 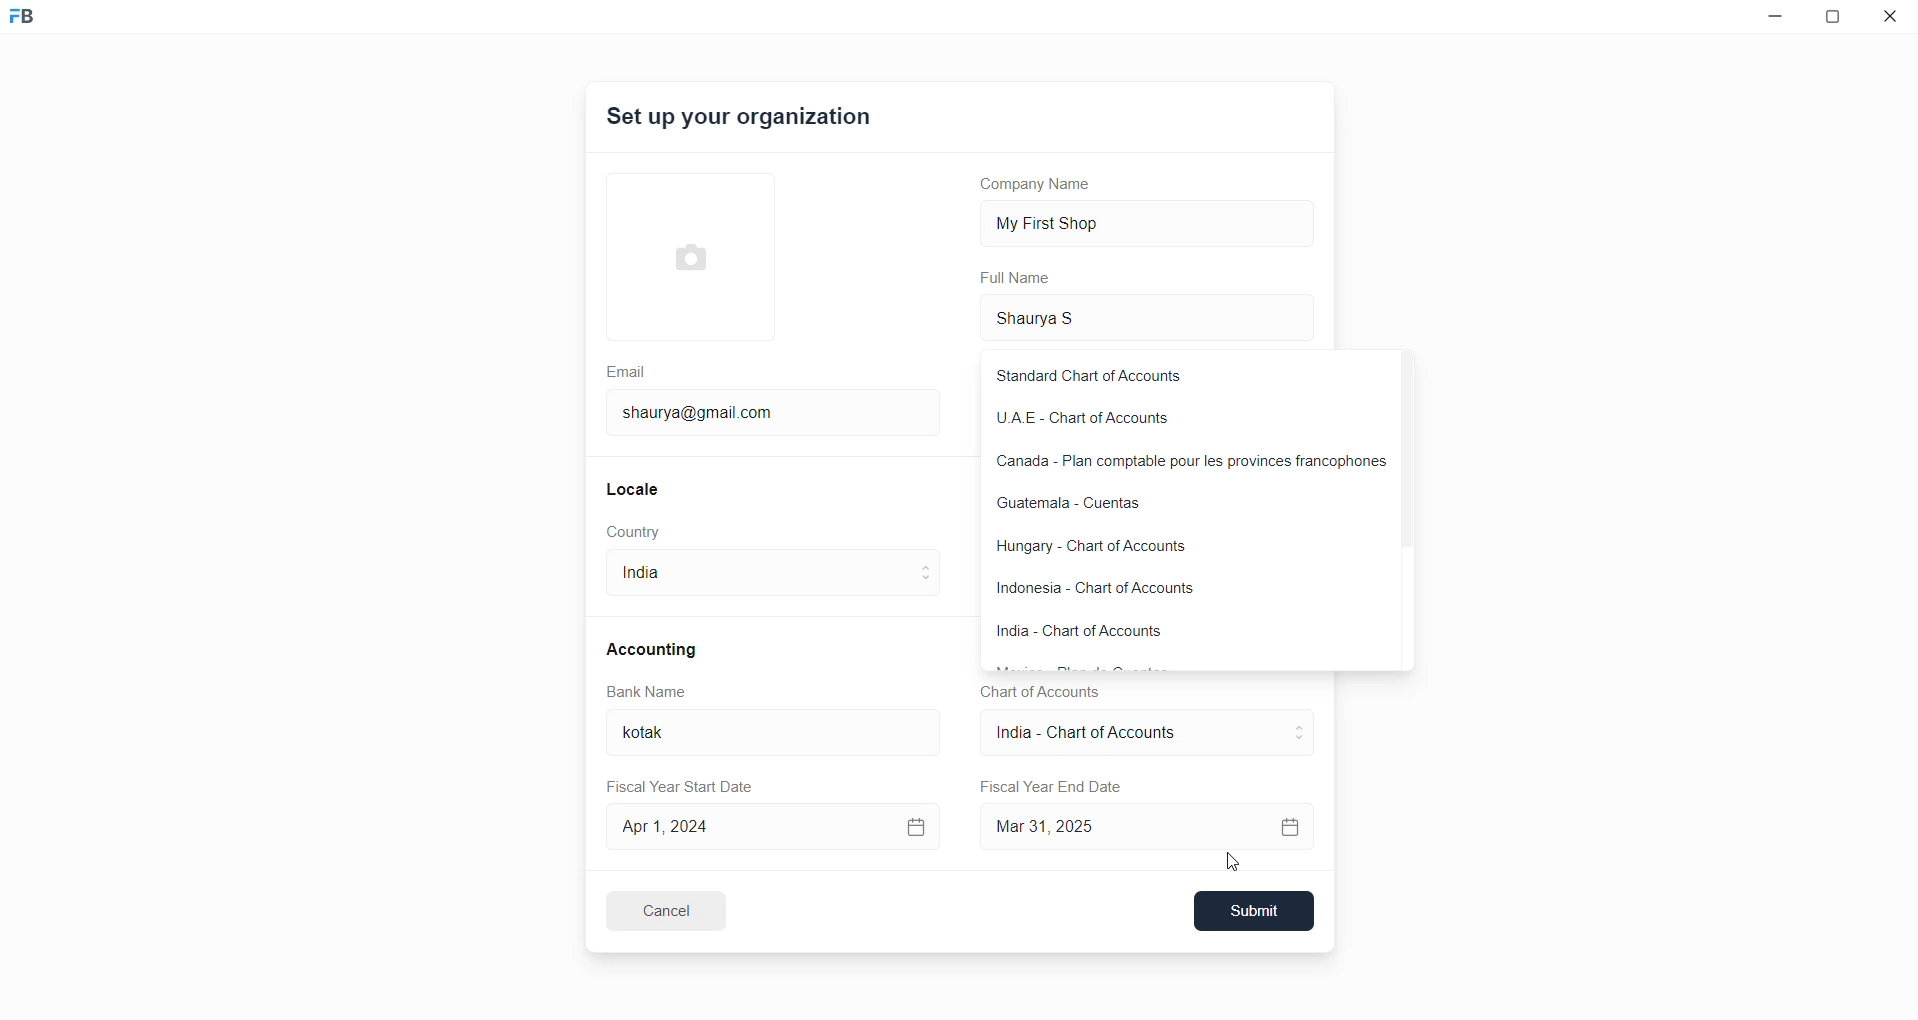 I want to click on Accounting, so click(x=655, y=648).